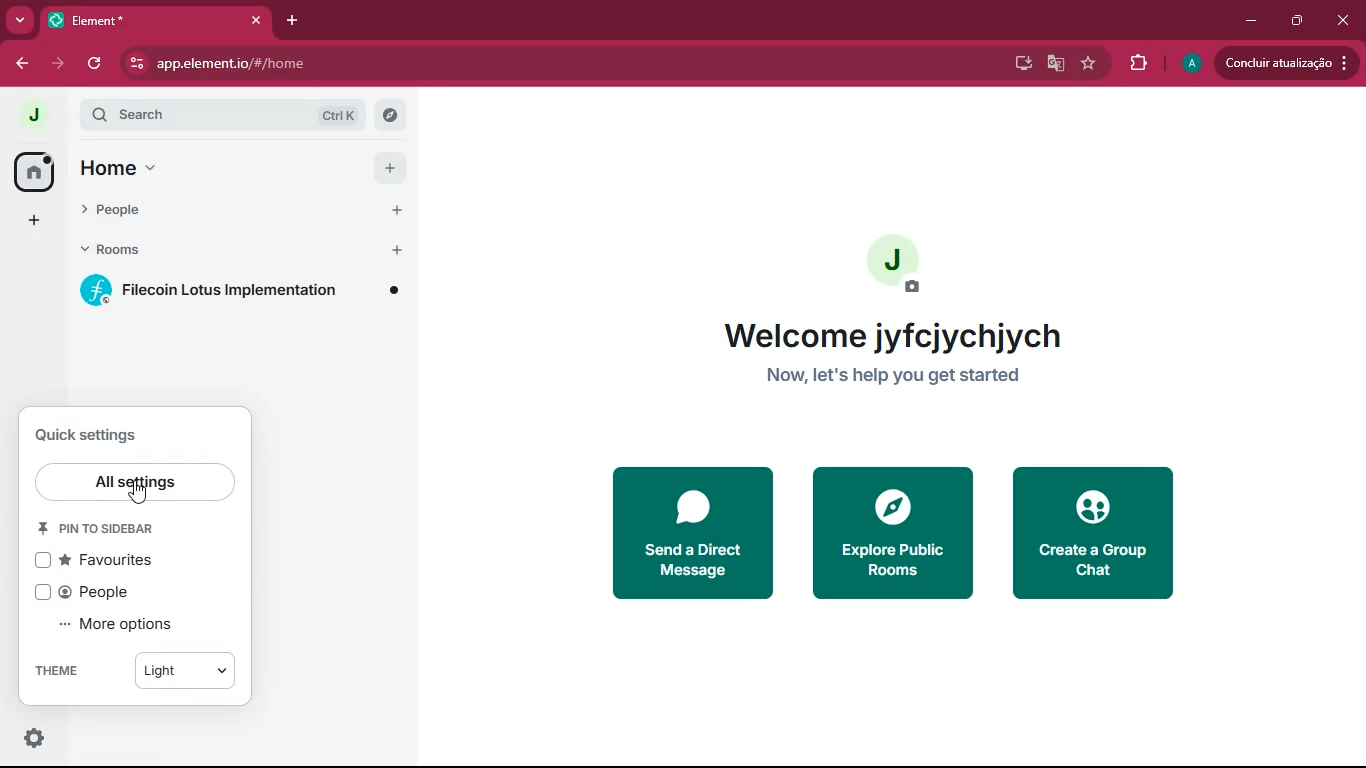  What do you see at coordinates (34, 223) in the screenshot?
I see `add` at bounding box center [34, 223].